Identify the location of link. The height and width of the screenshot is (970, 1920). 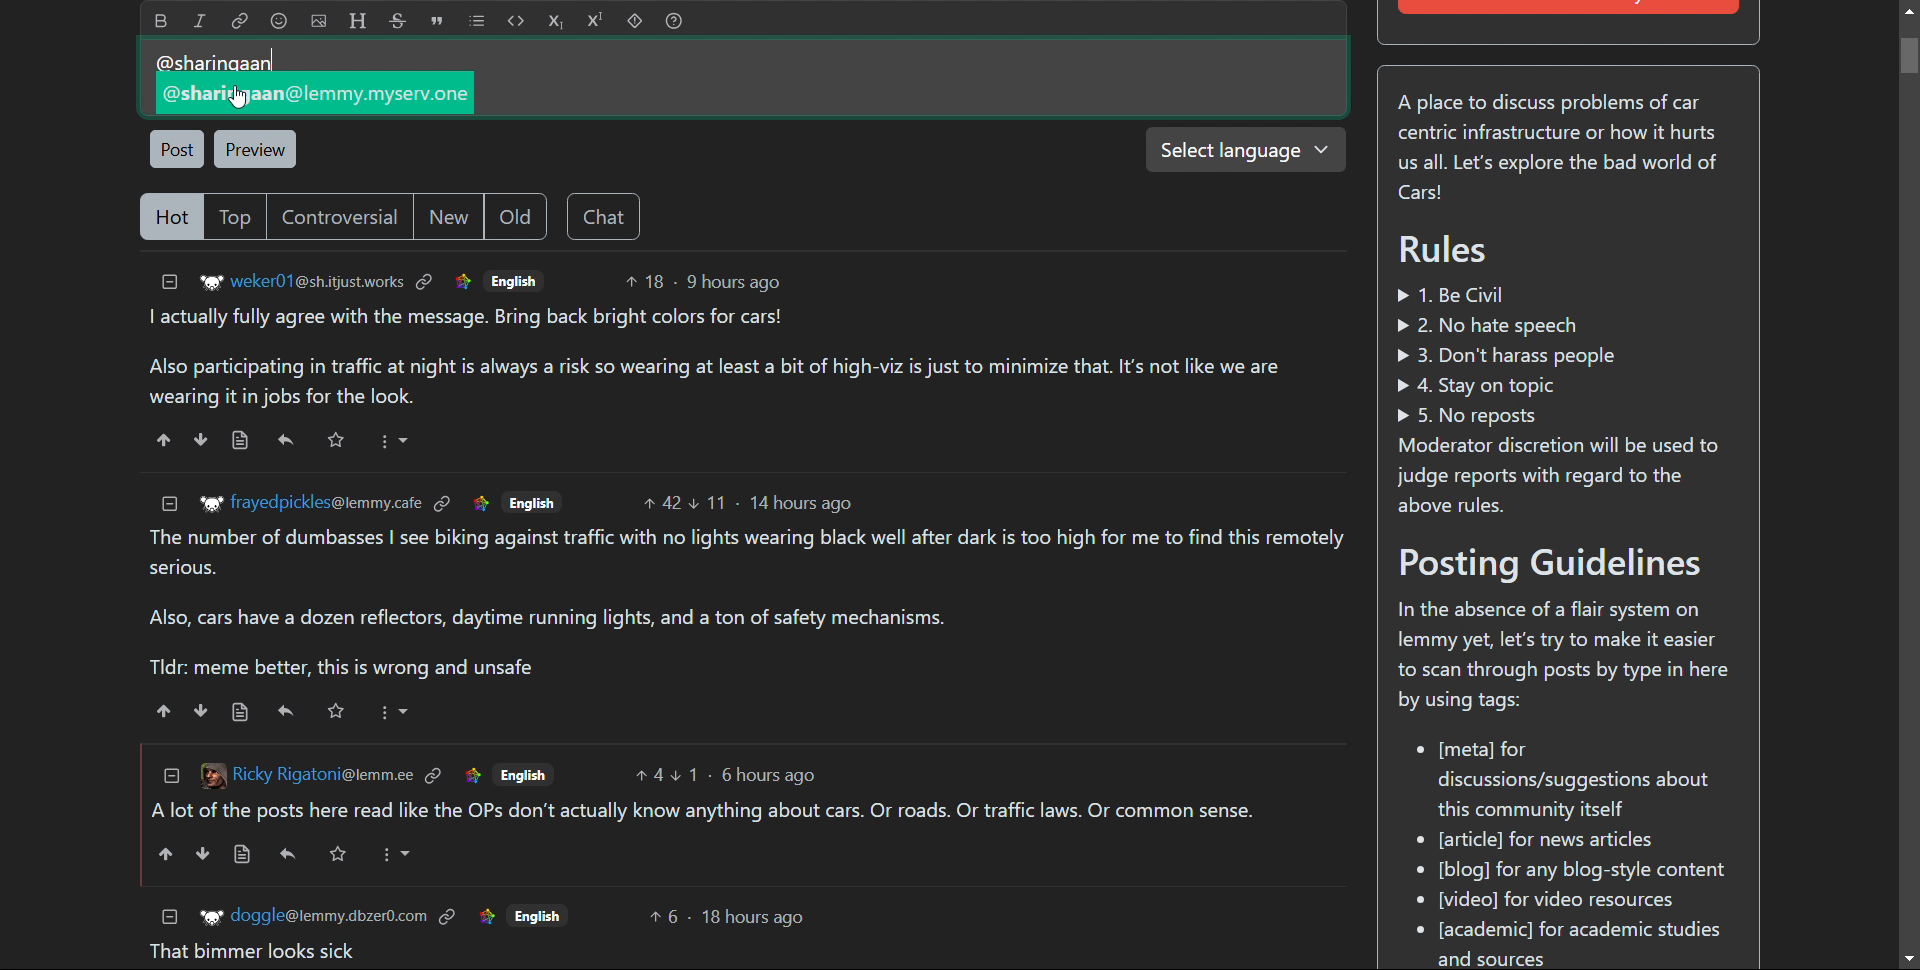
(462, 282).